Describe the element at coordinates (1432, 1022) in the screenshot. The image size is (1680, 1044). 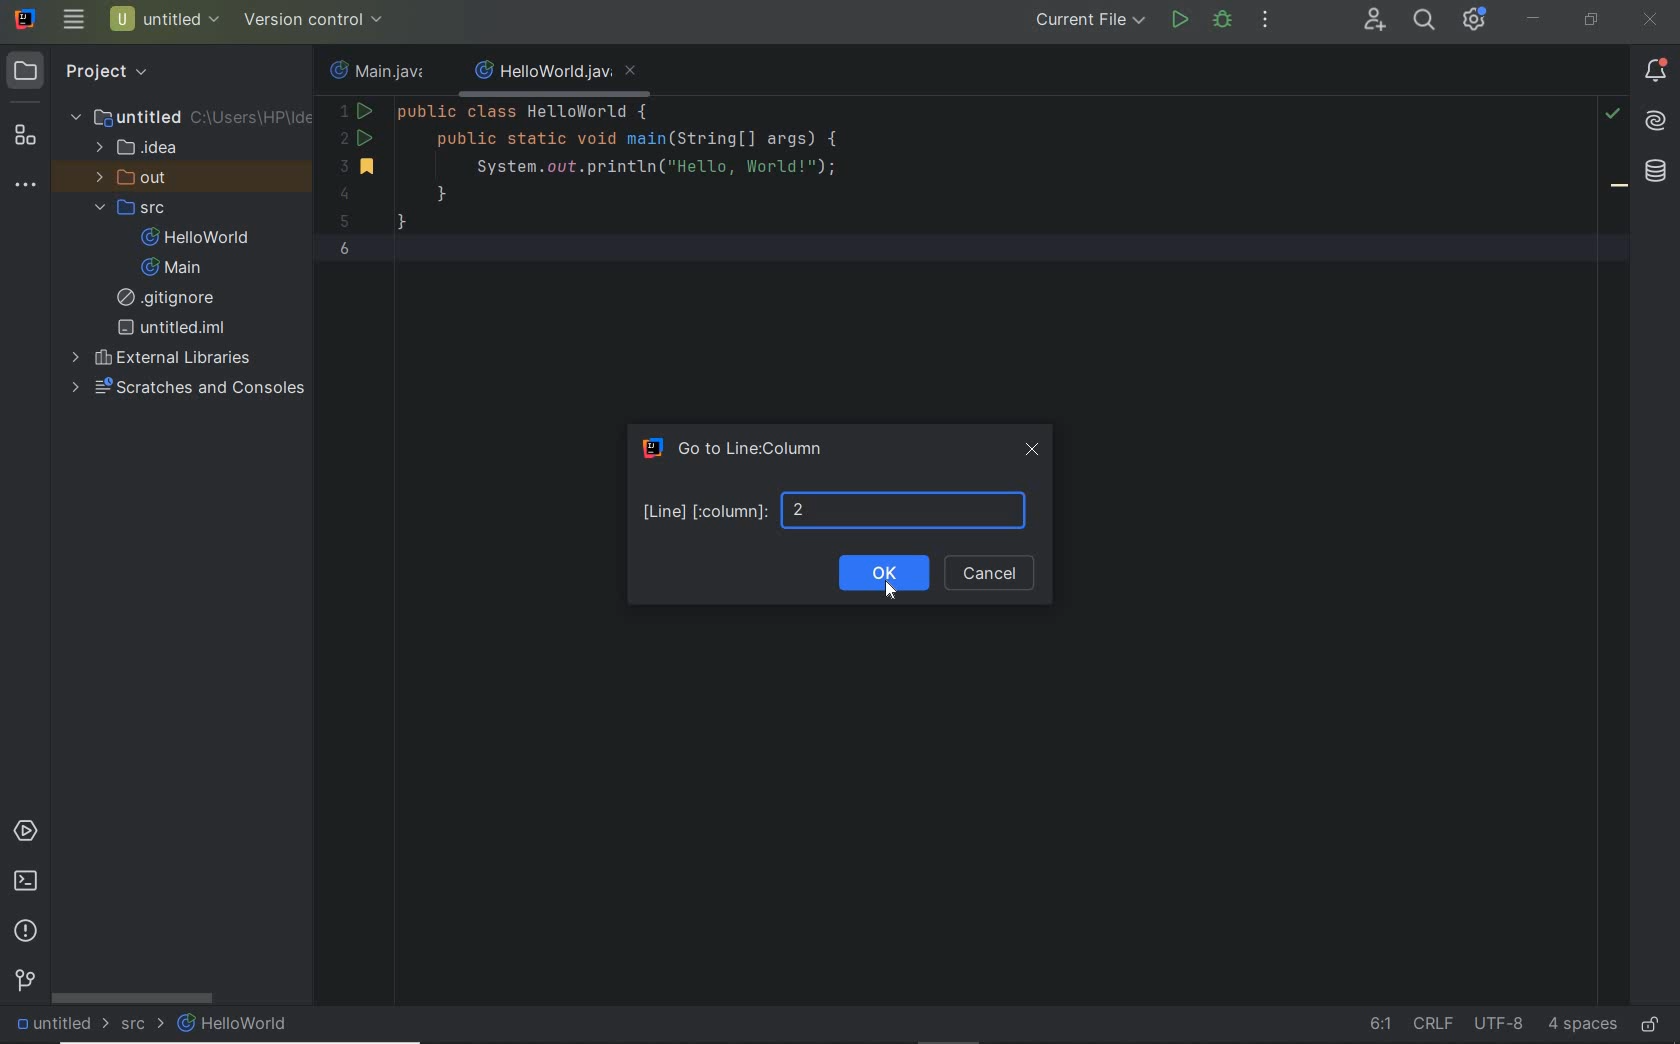
I see `line separator` at that location.